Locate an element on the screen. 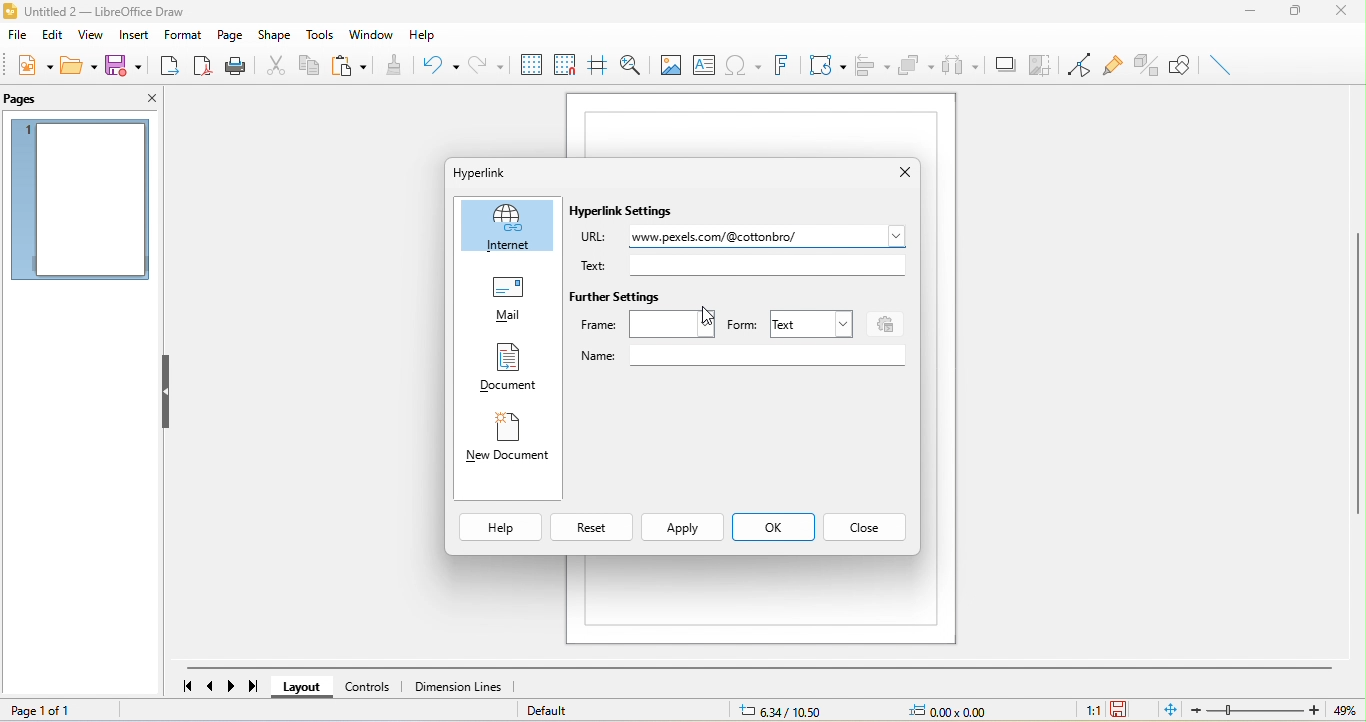  pages is located at coordinates (45, 100).